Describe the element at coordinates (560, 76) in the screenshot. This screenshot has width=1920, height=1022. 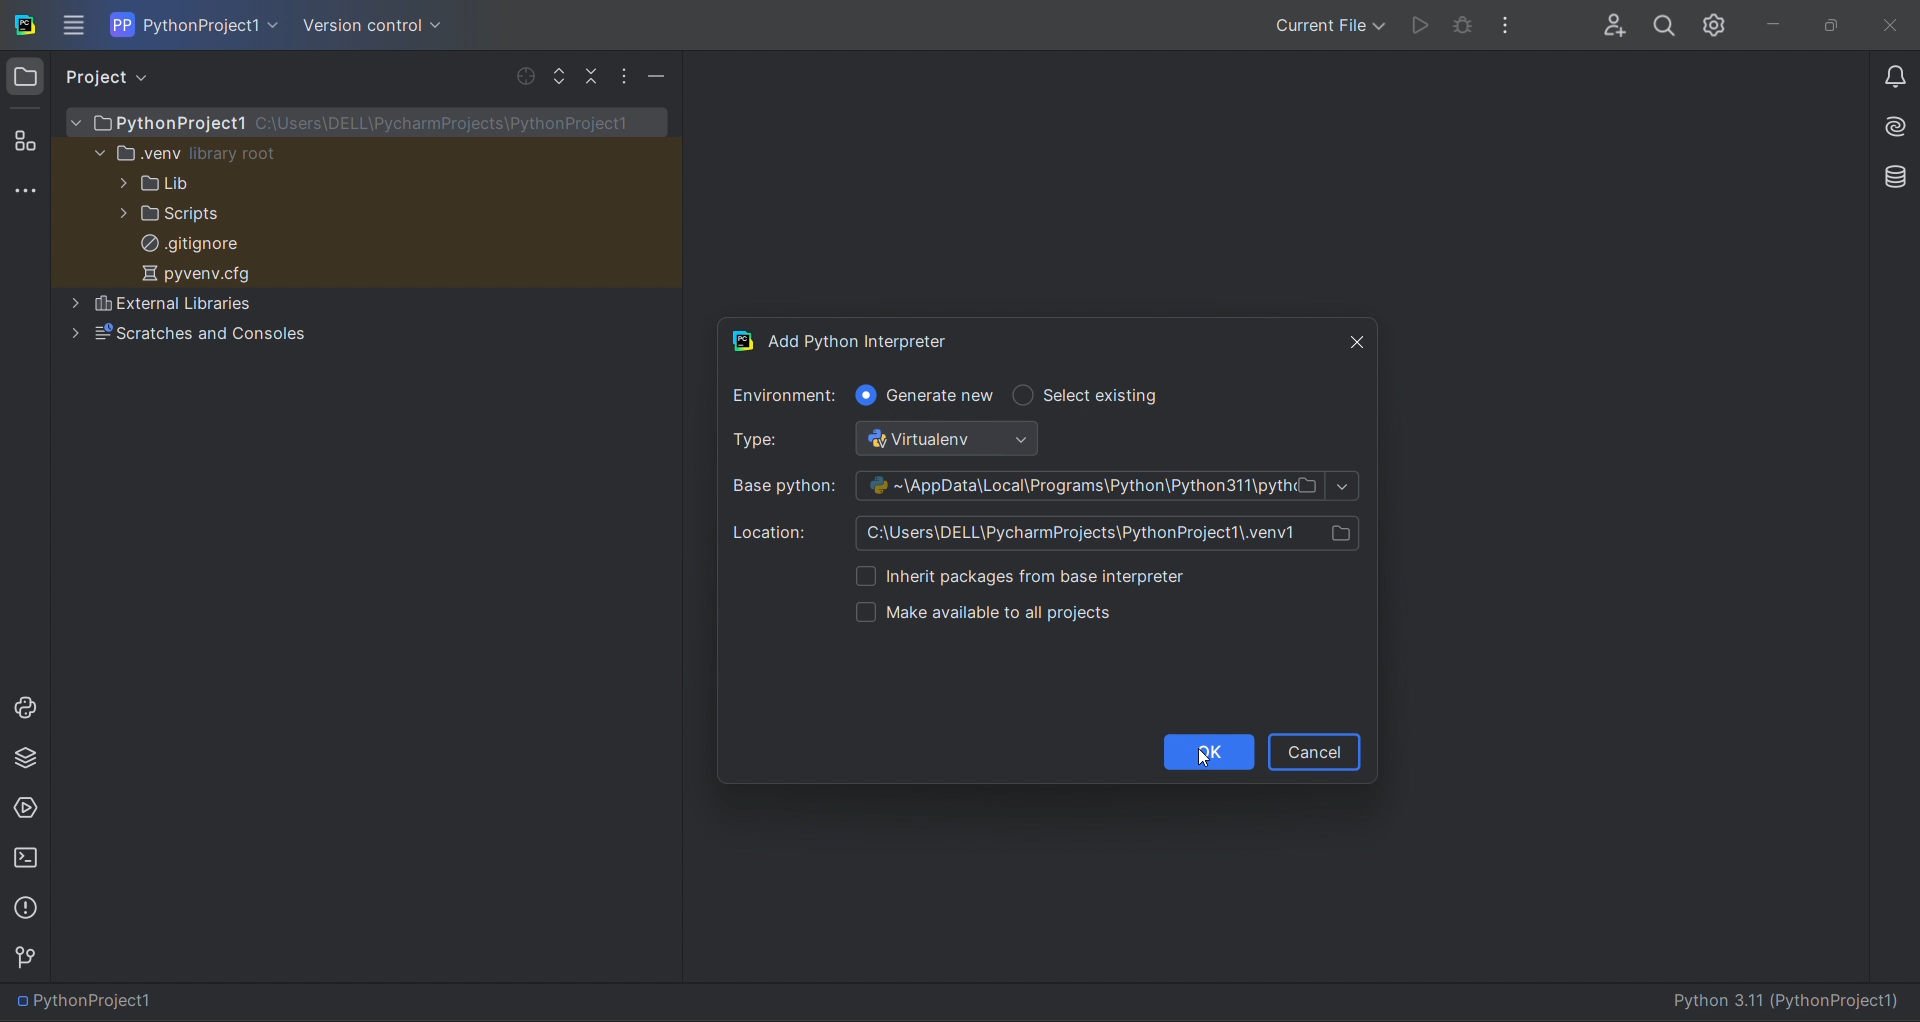
I see `expand file` at that location.